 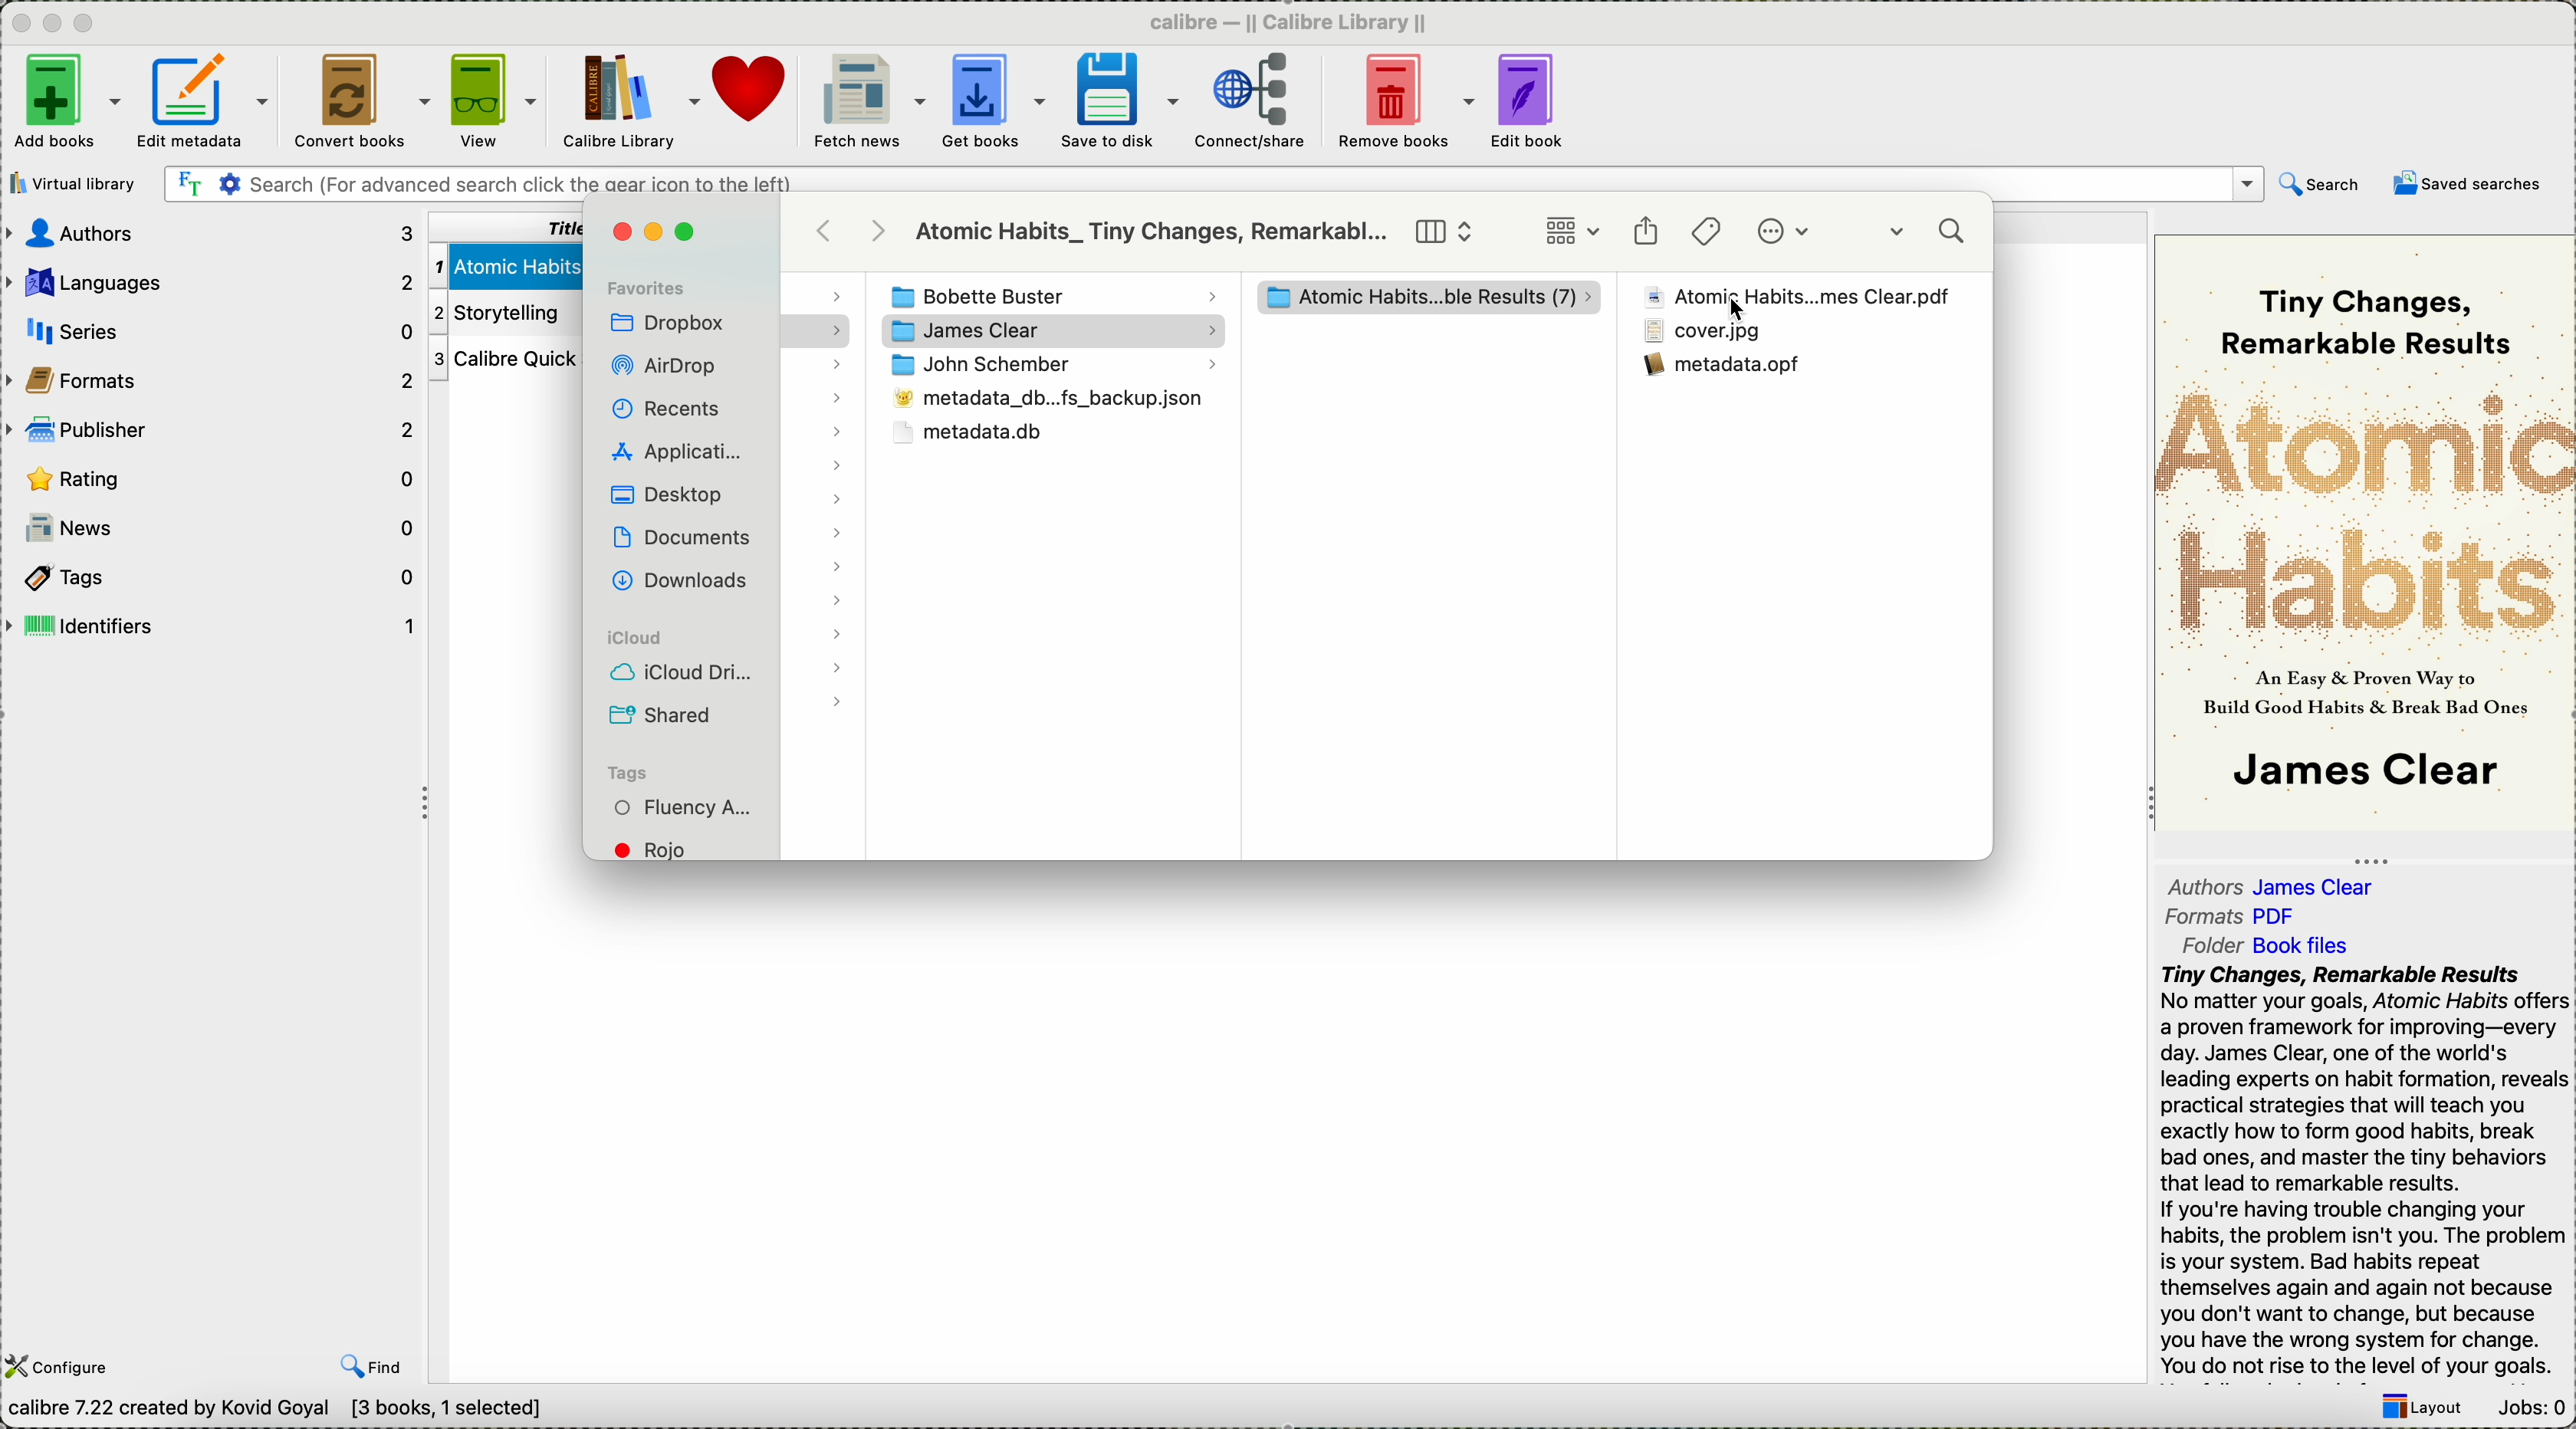 I want to click on more options, so click(x=1789, y=233).